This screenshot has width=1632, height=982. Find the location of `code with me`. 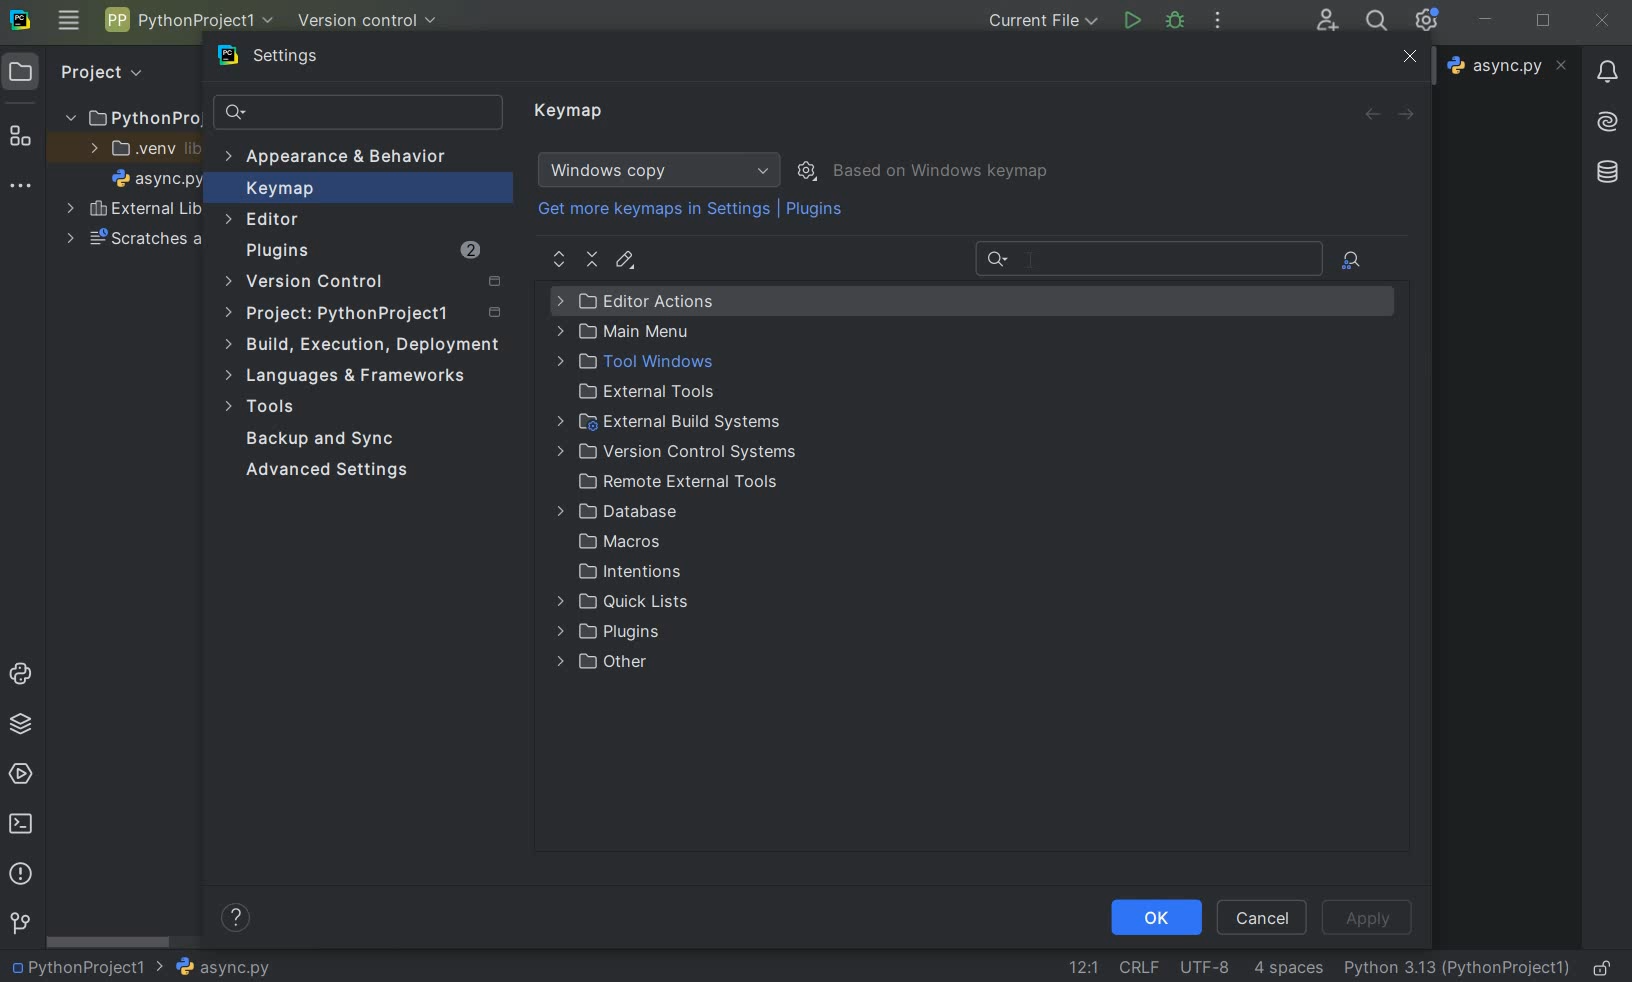

code with me is located at coordinates (1327, 19).